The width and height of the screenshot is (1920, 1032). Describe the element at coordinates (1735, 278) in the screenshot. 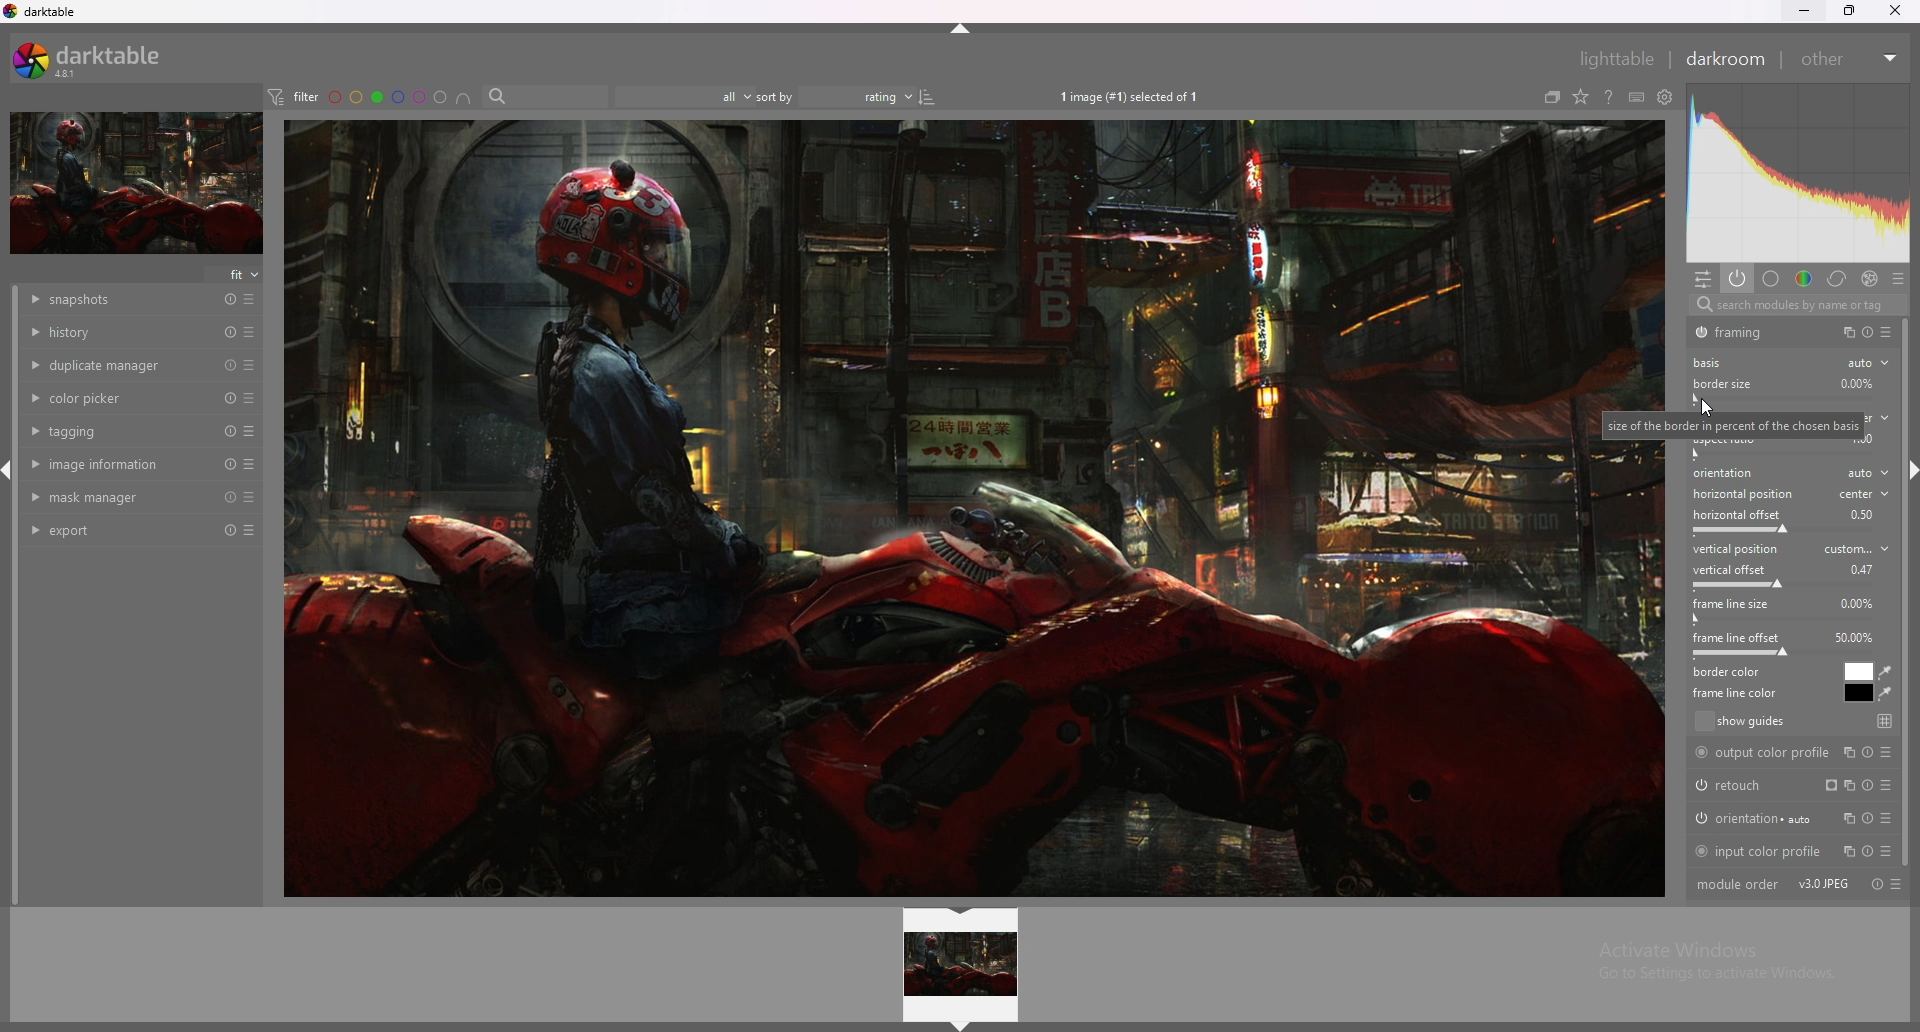

I see `show active modules` at that location.